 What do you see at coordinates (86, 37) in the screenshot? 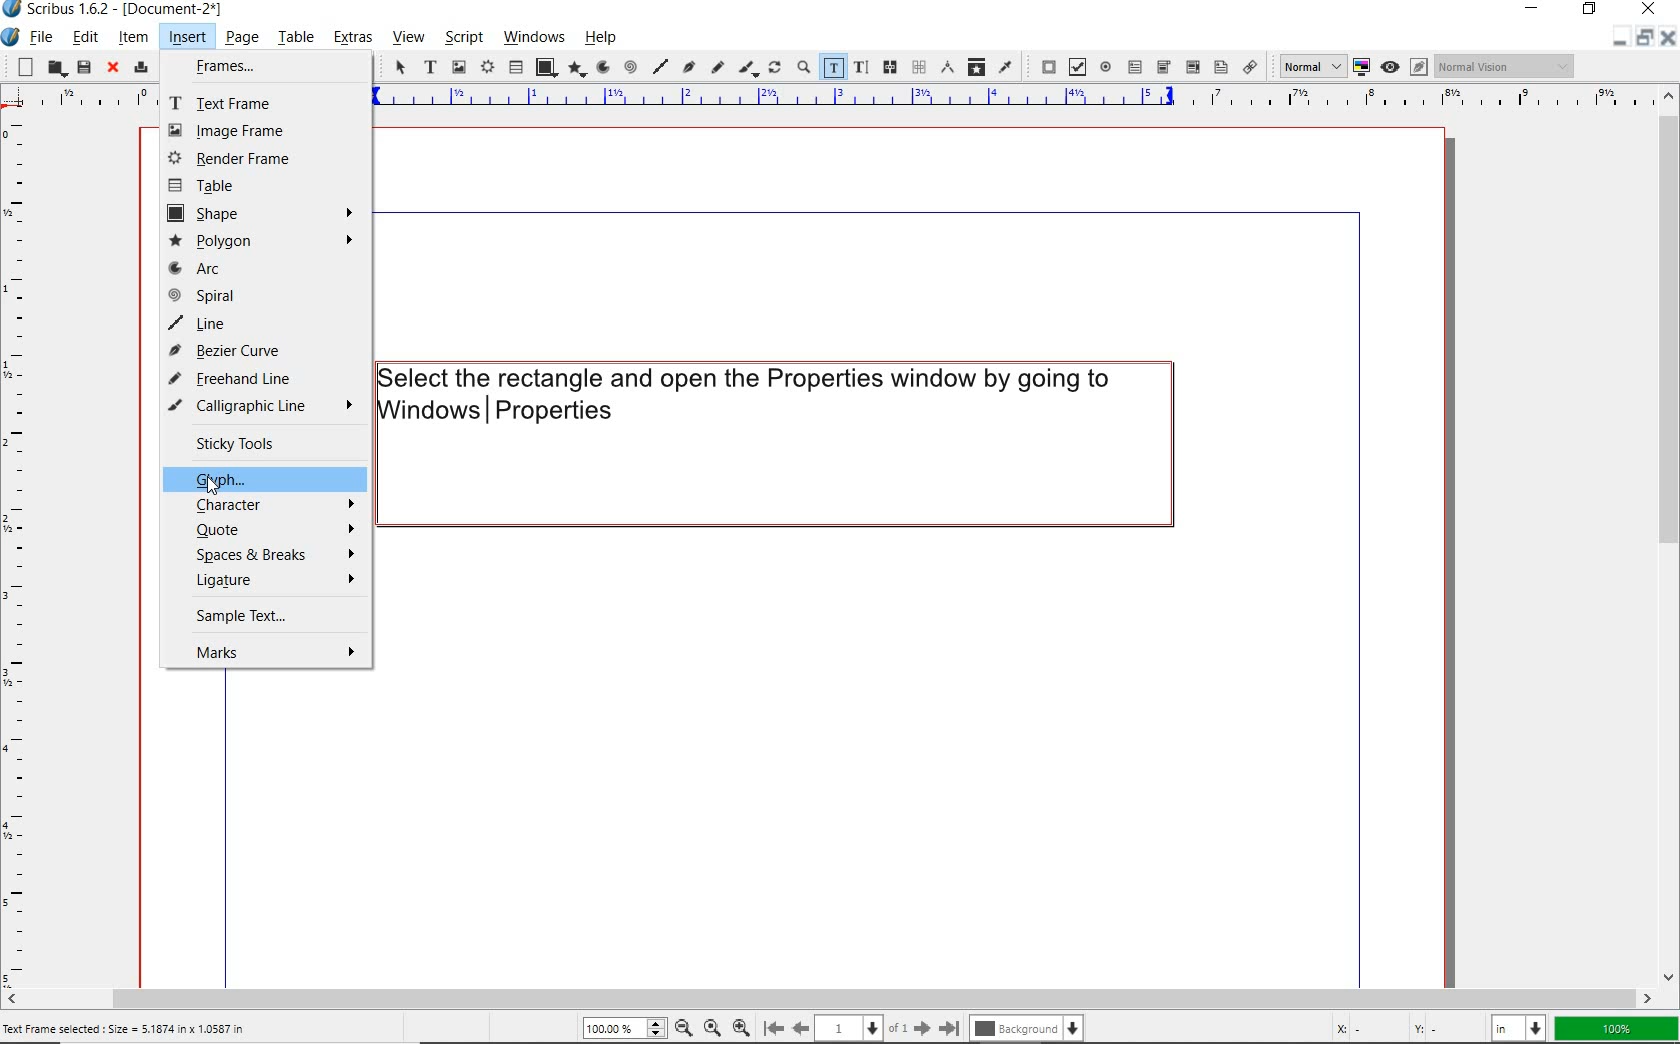
I see `edit` at bounding box center [86, 37].